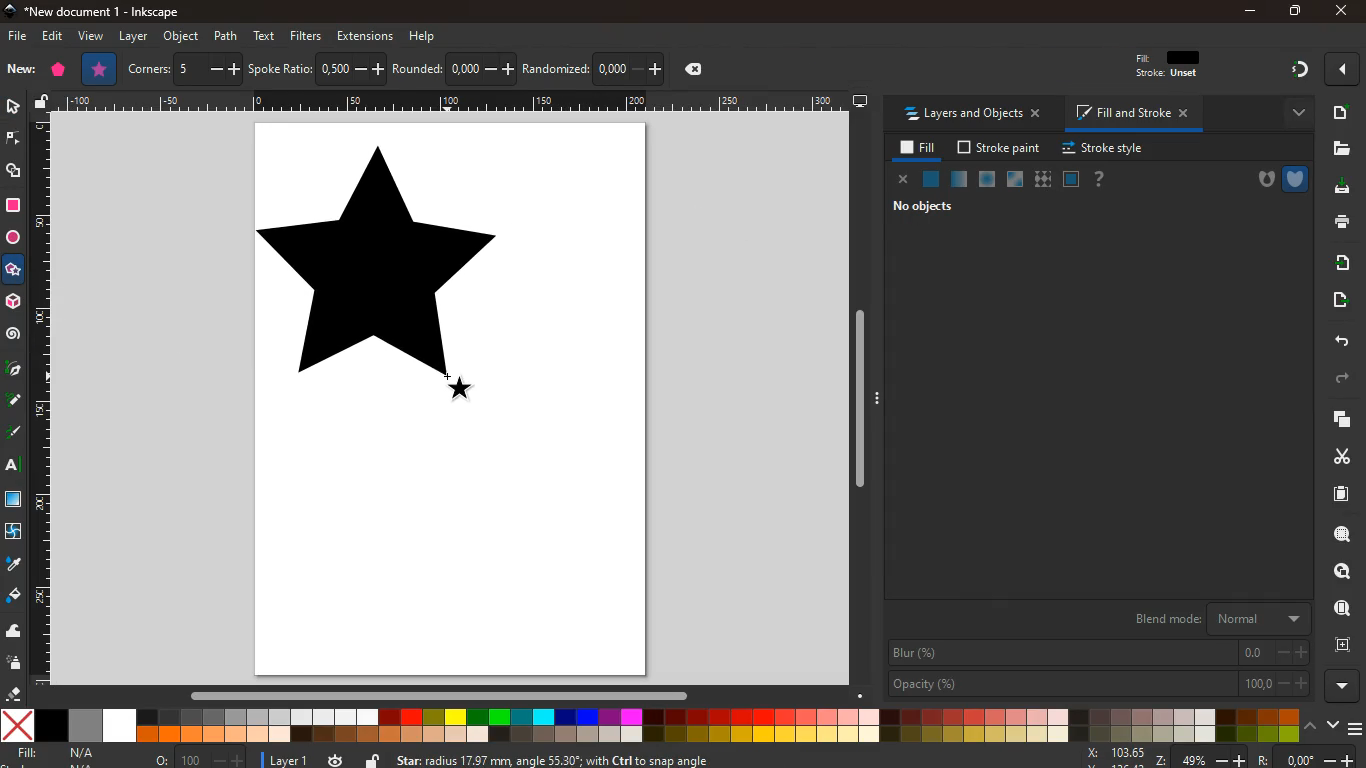 This screenshot has height=768, width=1366. Describe the element at coordinates (14, 692) in the screenshot. I see `erase` at that location.